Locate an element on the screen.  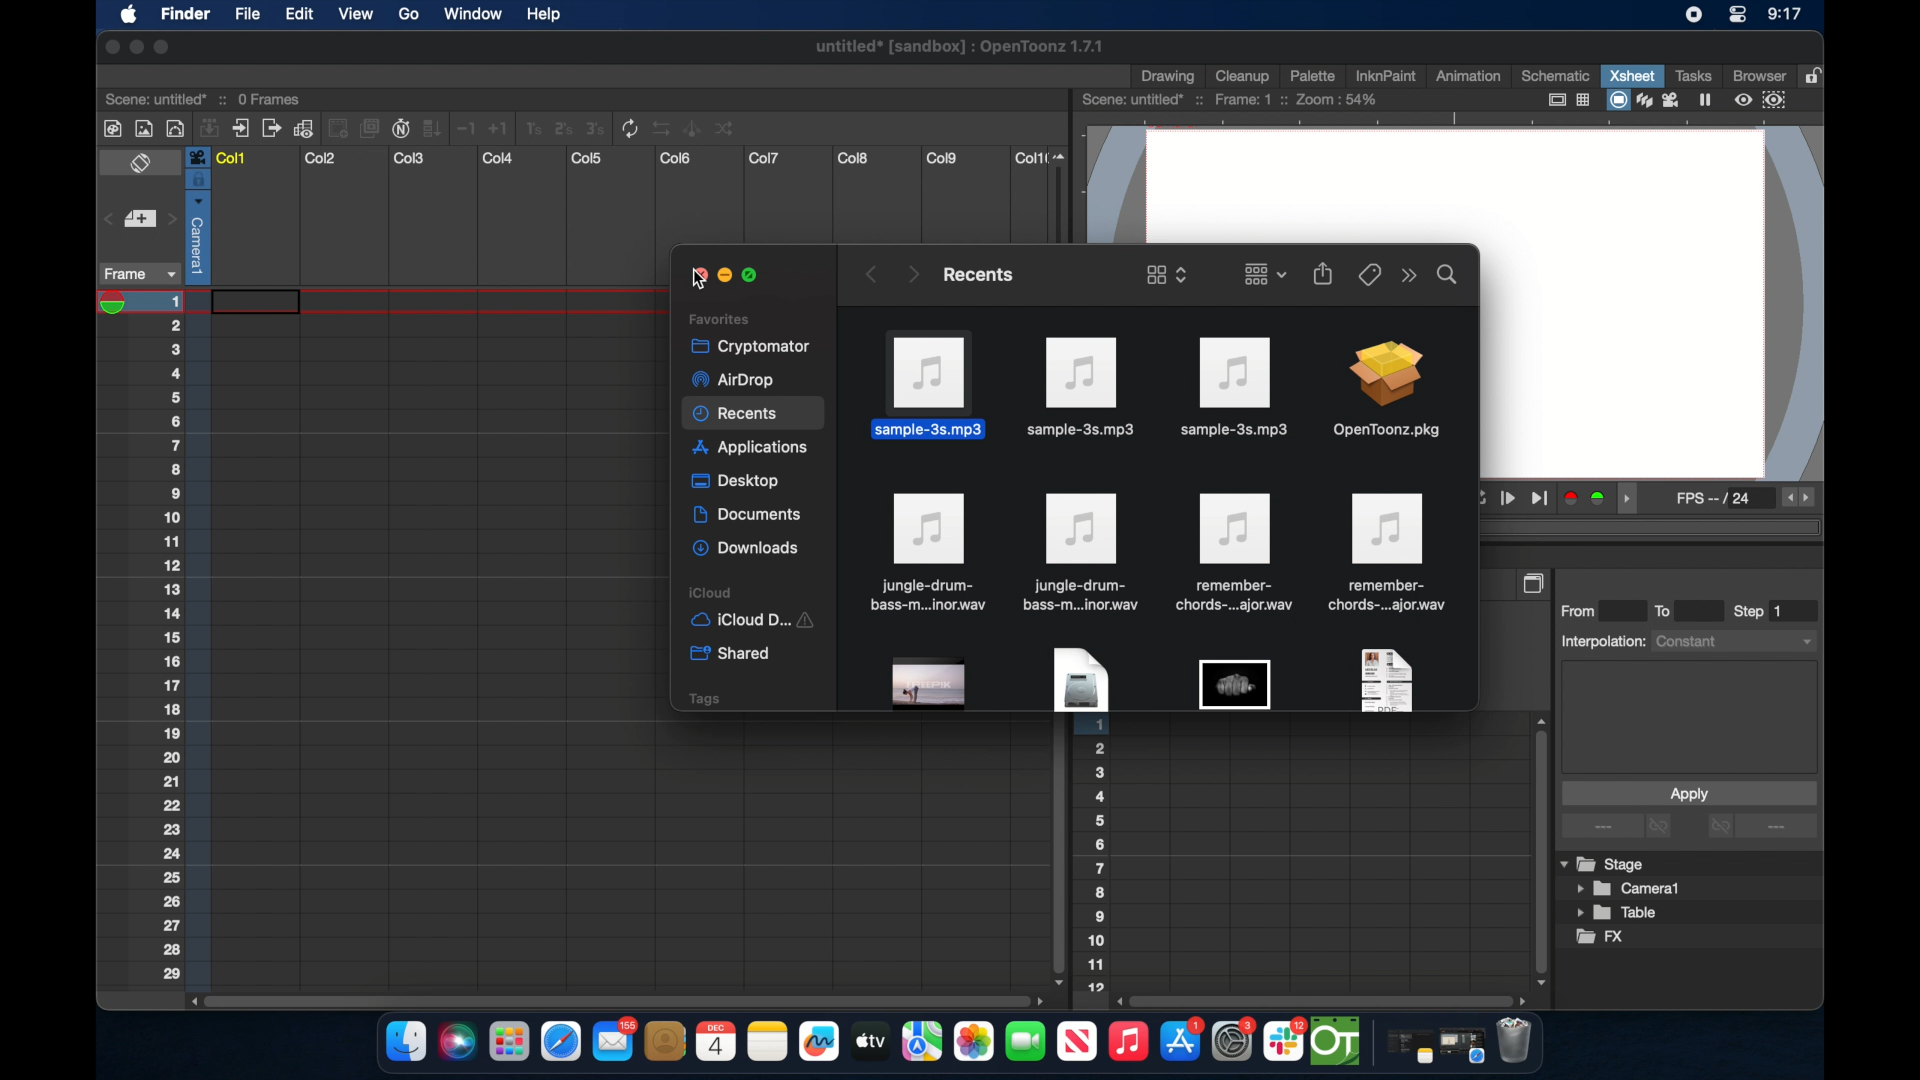
music is located at coordinates (1127, 1042).